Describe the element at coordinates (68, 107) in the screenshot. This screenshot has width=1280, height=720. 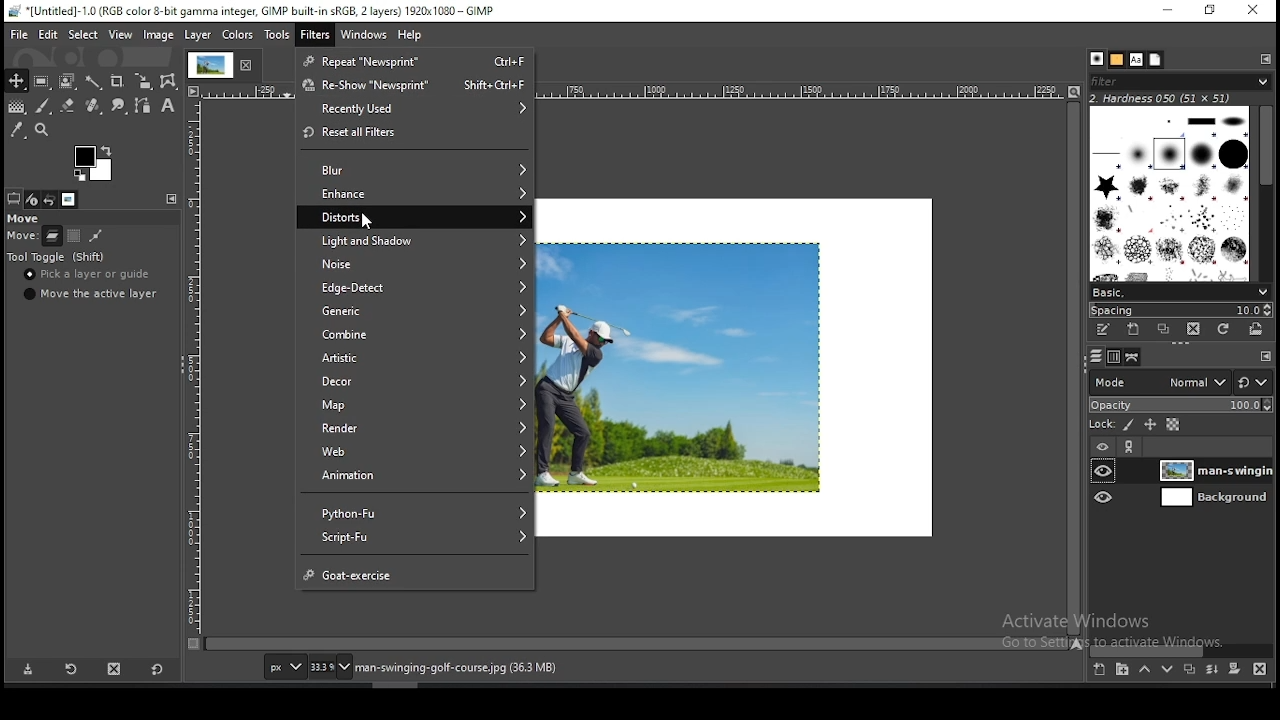
I see `eraser tool` at that location.